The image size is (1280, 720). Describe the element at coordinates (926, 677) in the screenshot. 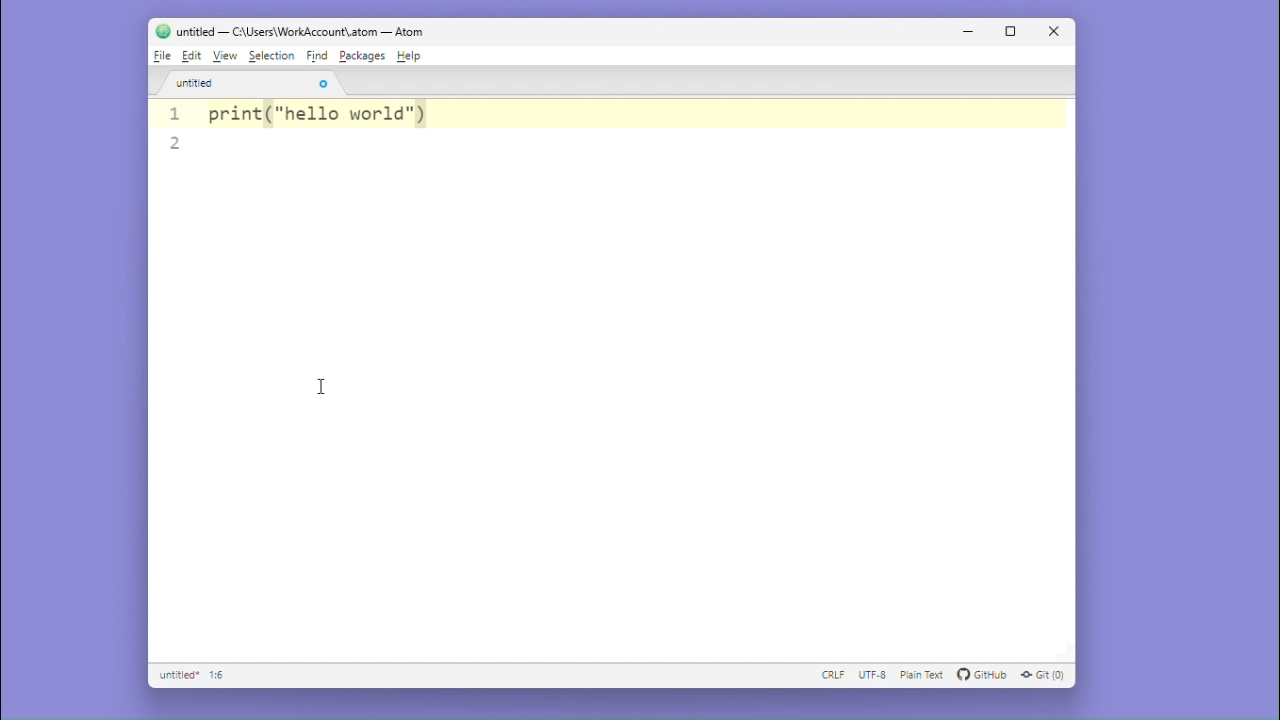

I see `plain text` at that location.